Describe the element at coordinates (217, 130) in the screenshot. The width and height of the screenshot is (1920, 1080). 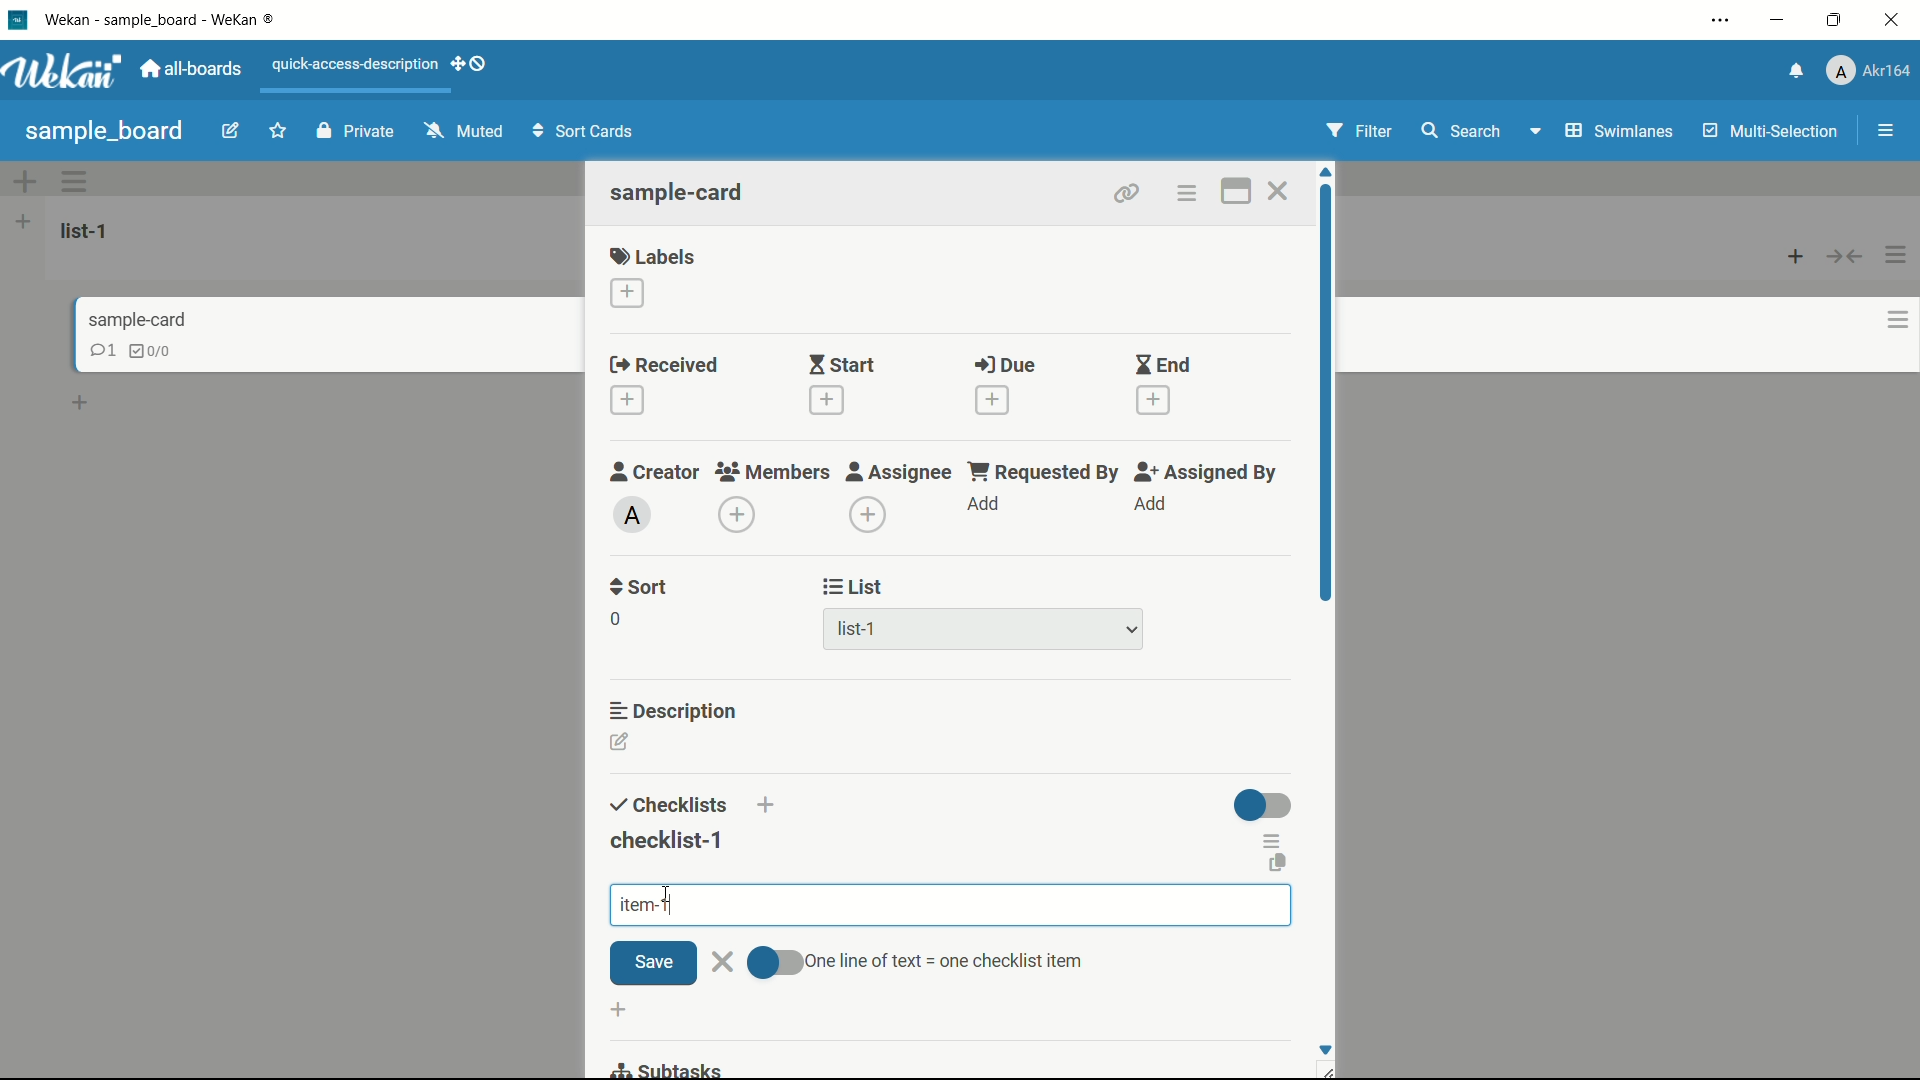
I see `edit` at that location.